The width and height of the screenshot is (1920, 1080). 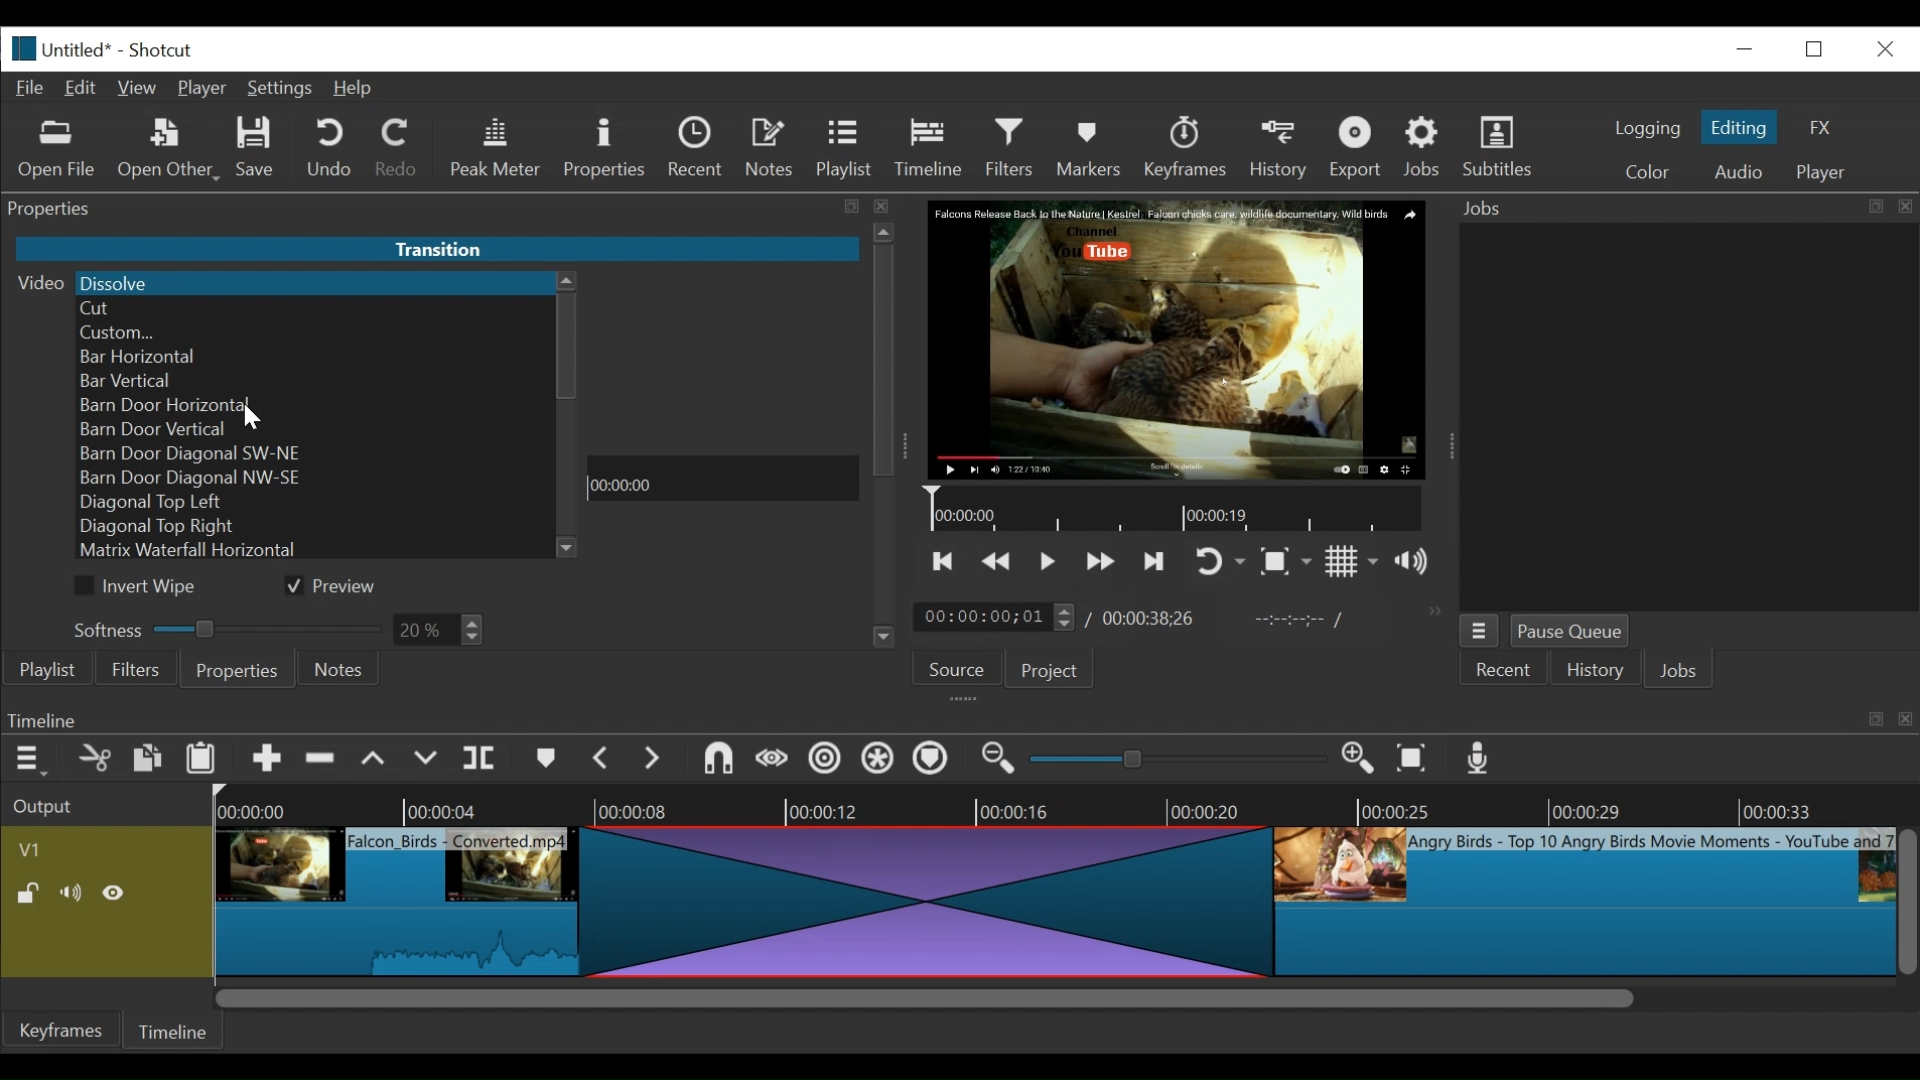 What do you see at coordinates (251, 417) in the screenshot?
I see `Cursor` at bounding box center [251, 417].